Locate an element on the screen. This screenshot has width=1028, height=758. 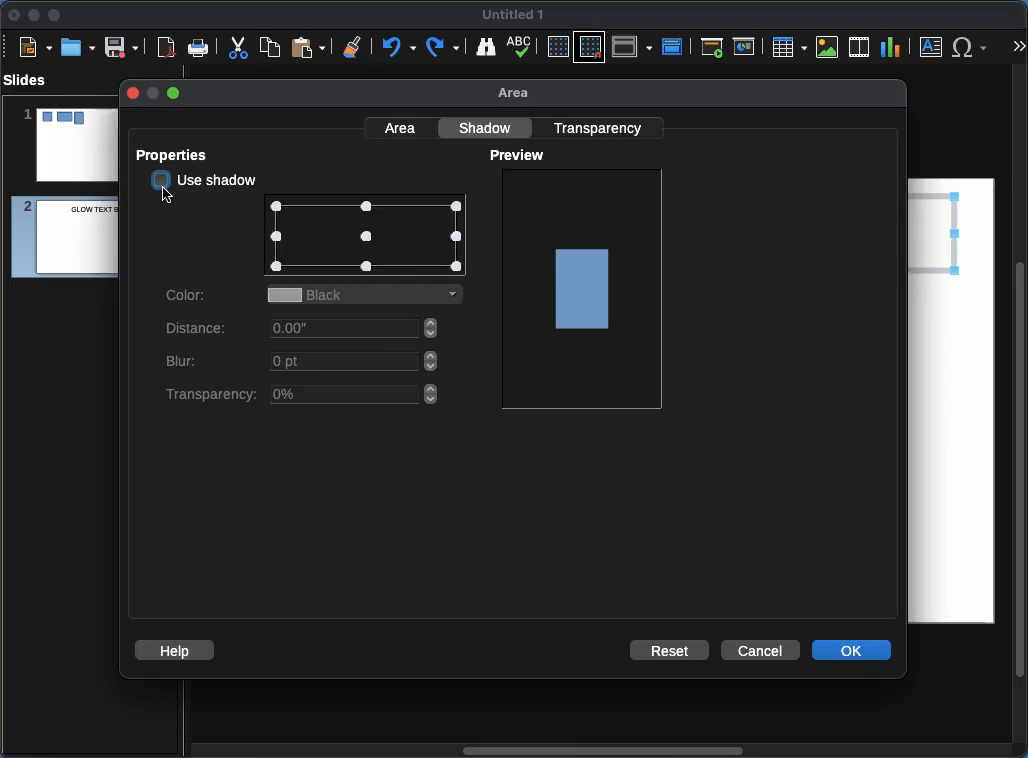
Distance is located at coordinates (304, 332).